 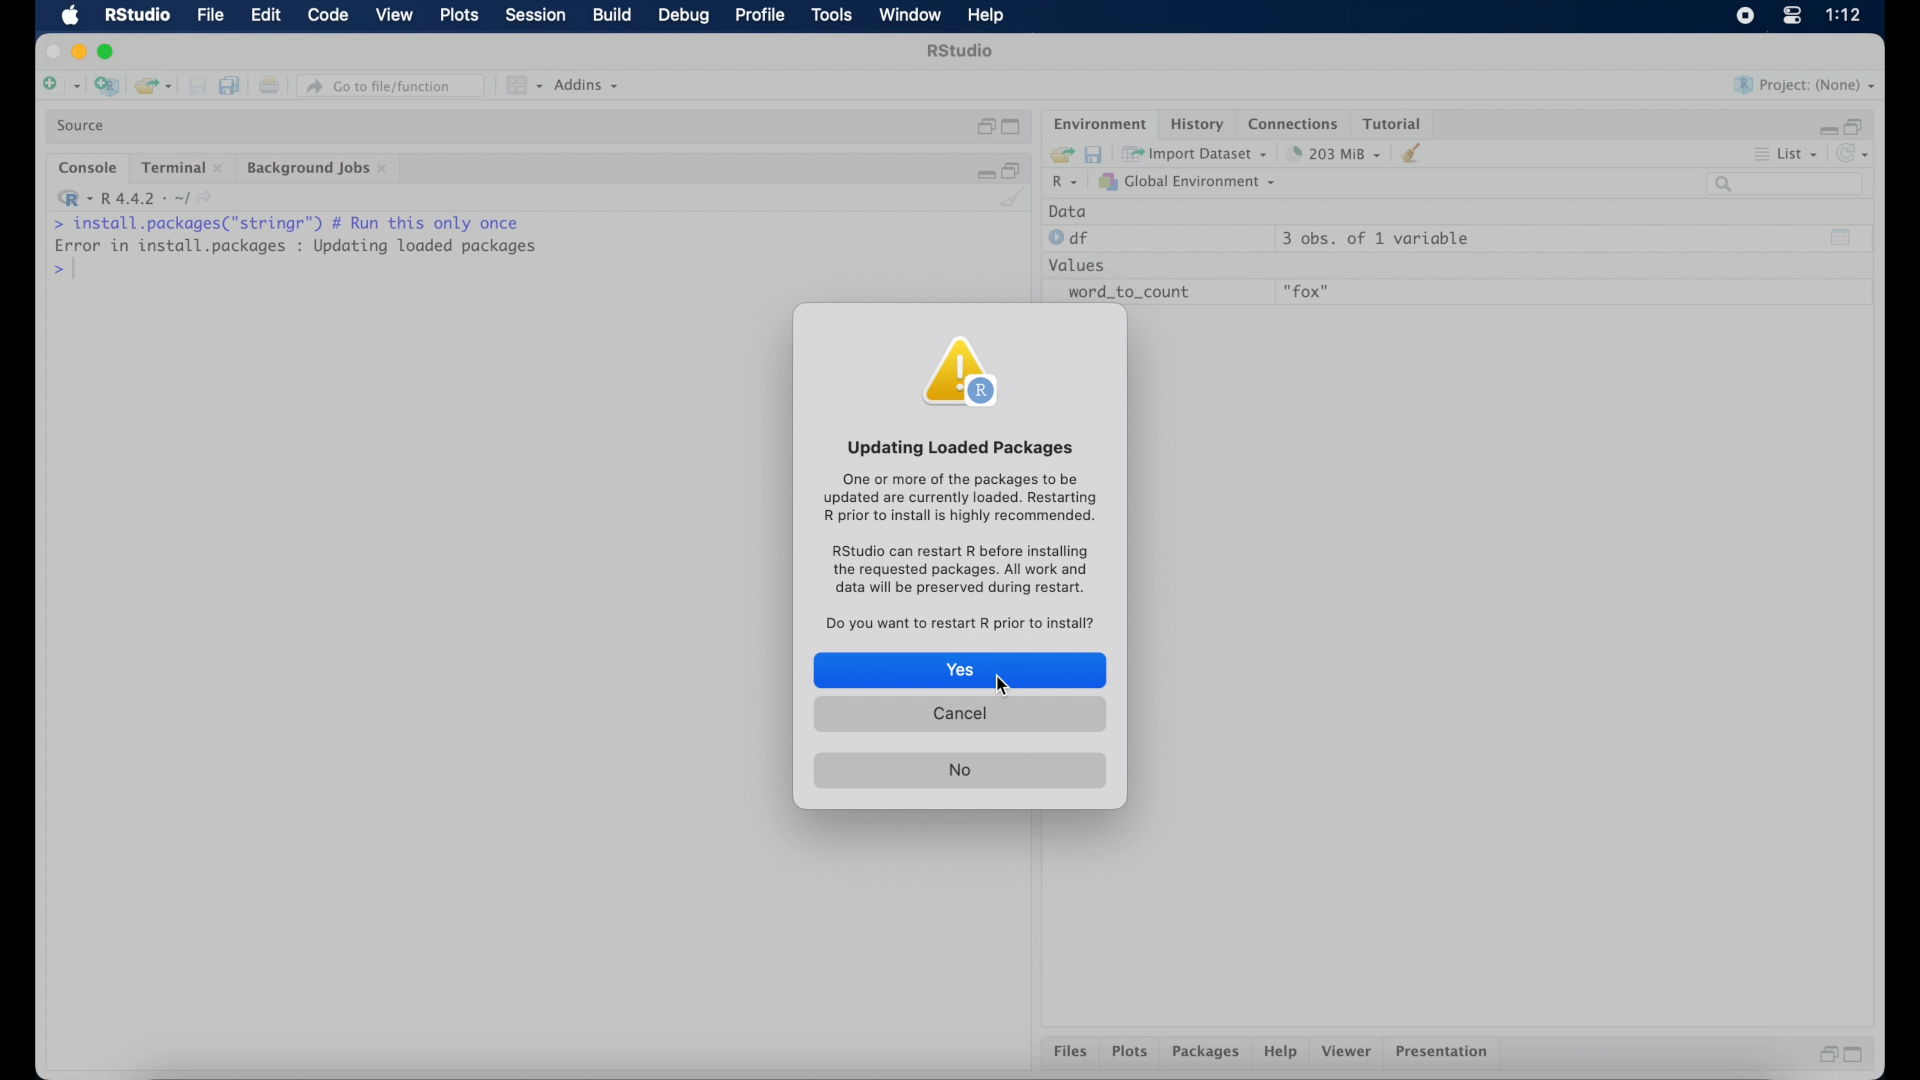 I want to click on clear console, so click(x=1014, y=199).